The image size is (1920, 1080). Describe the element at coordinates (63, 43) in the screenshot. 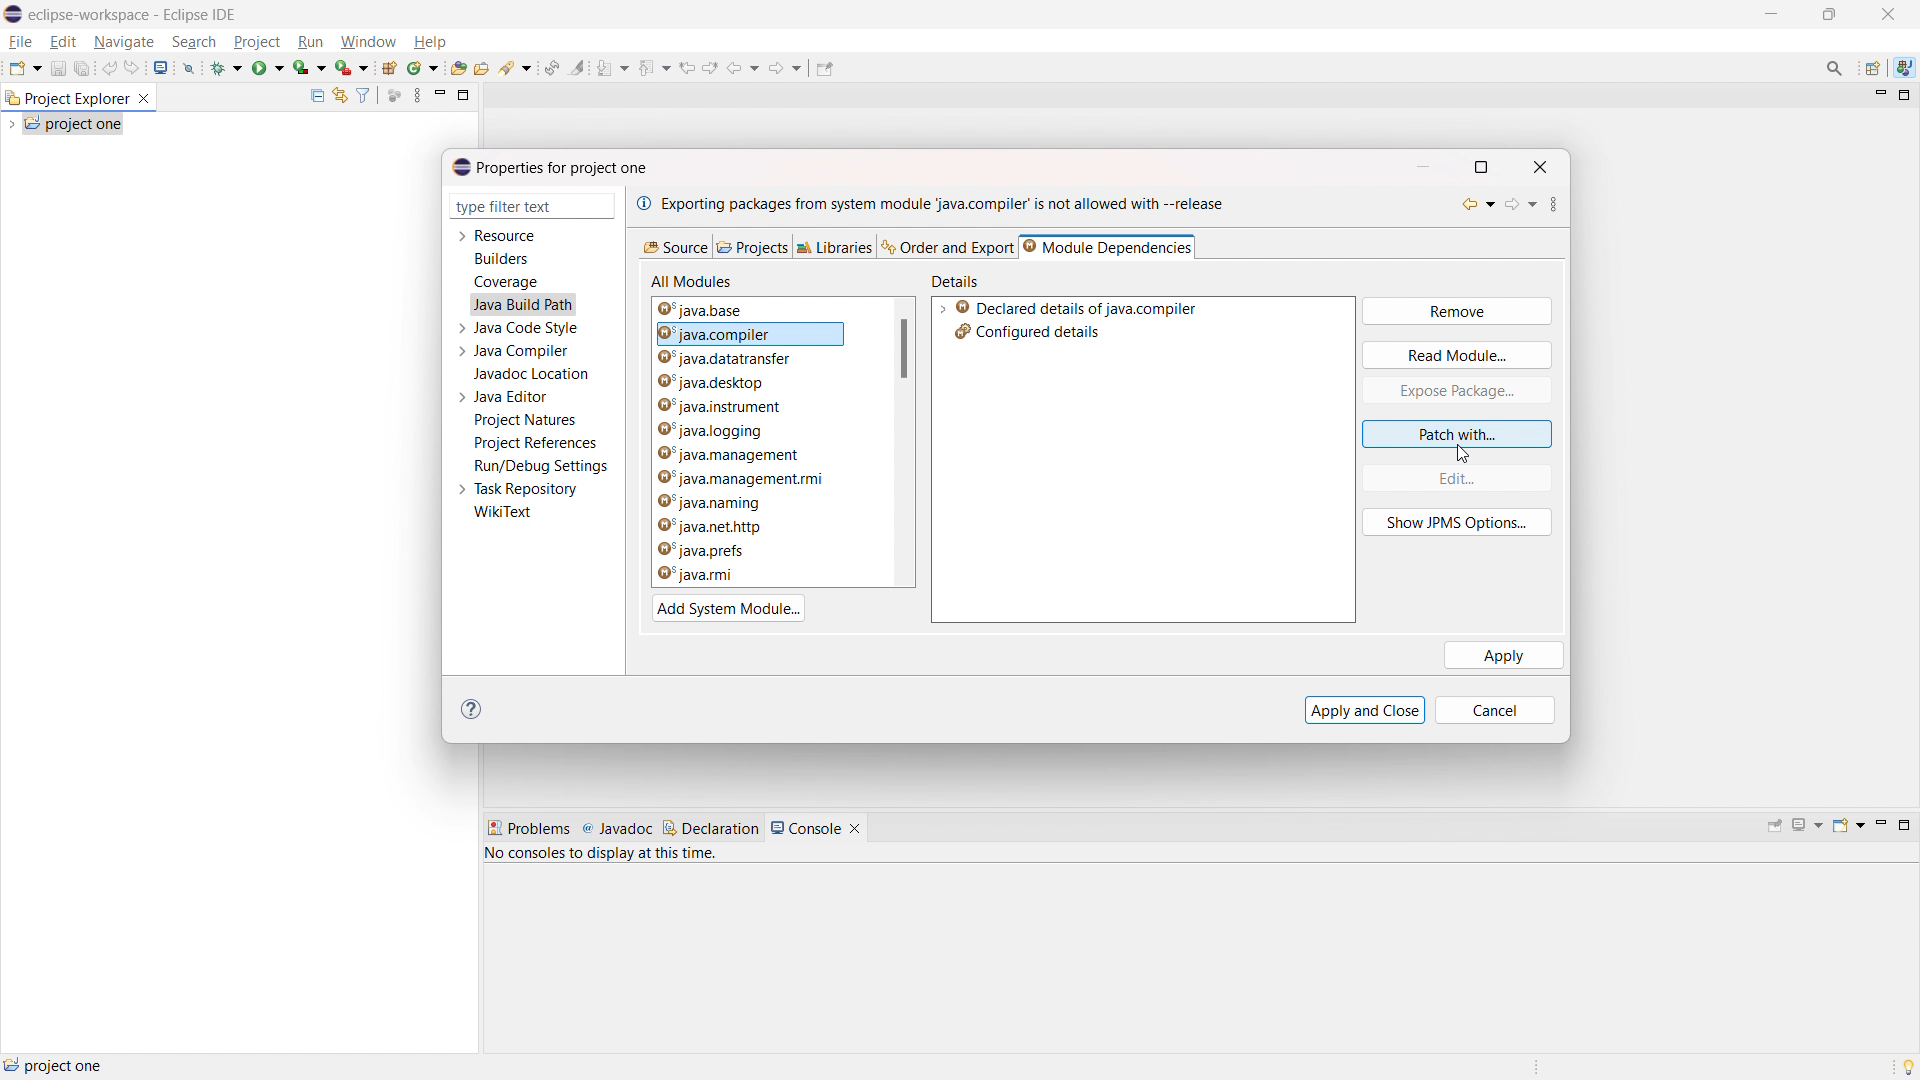

I see `edit` at that location.